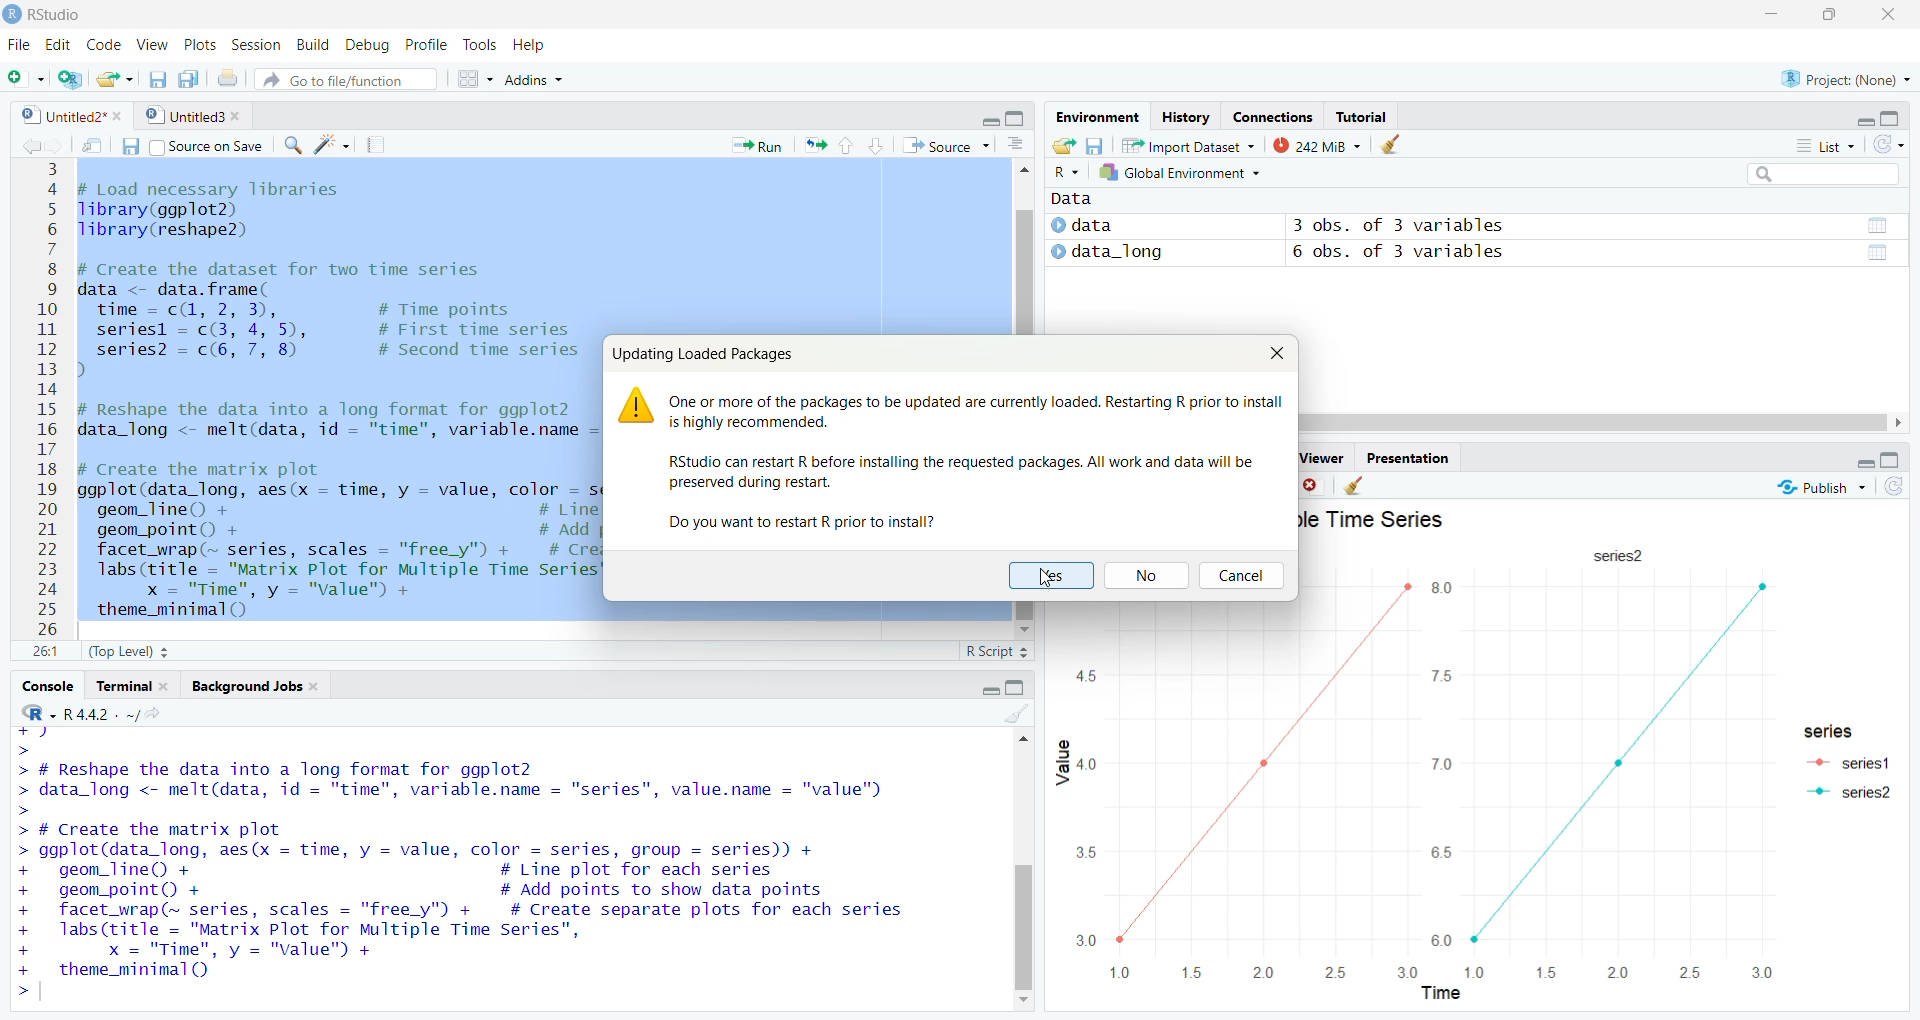 The height and width of the screenshot is (1020, 1920). What do you see at coordinates (153, 45) in the screenshot?
I see `View` at bounding box center [153, 45].